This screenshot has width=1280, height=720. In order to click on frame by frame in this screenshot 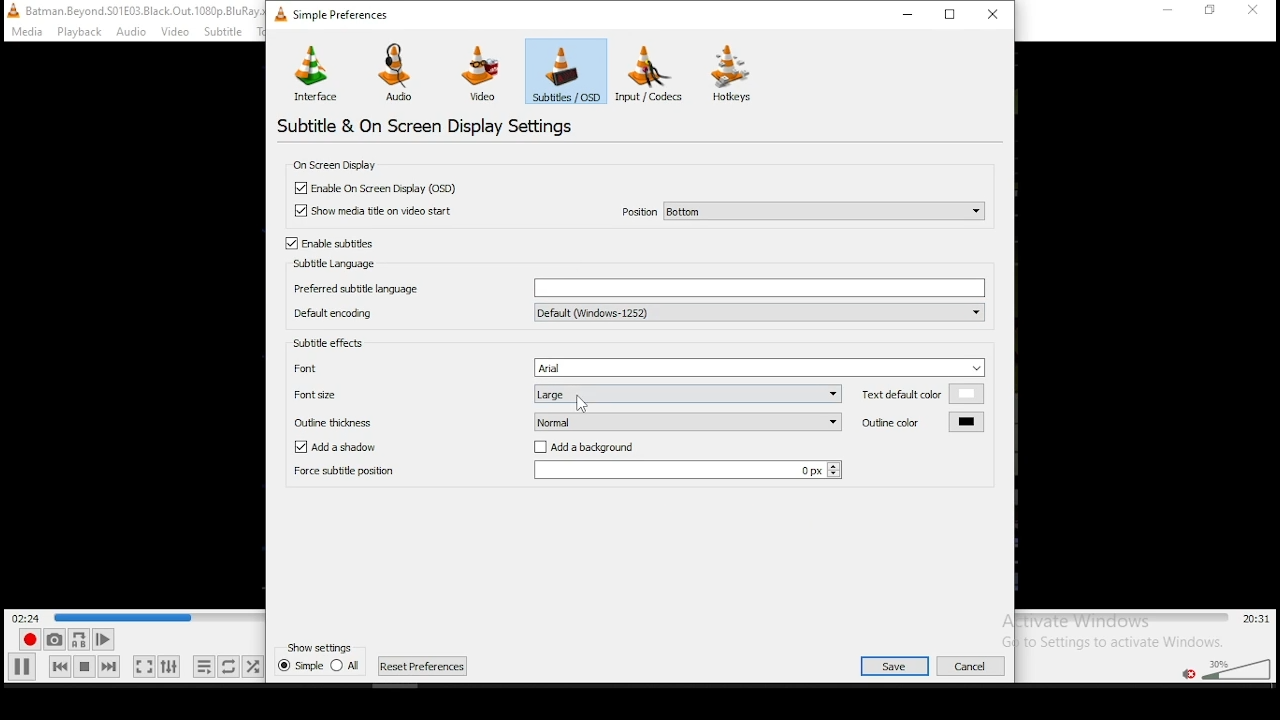, I will do `click(103, 639)`.